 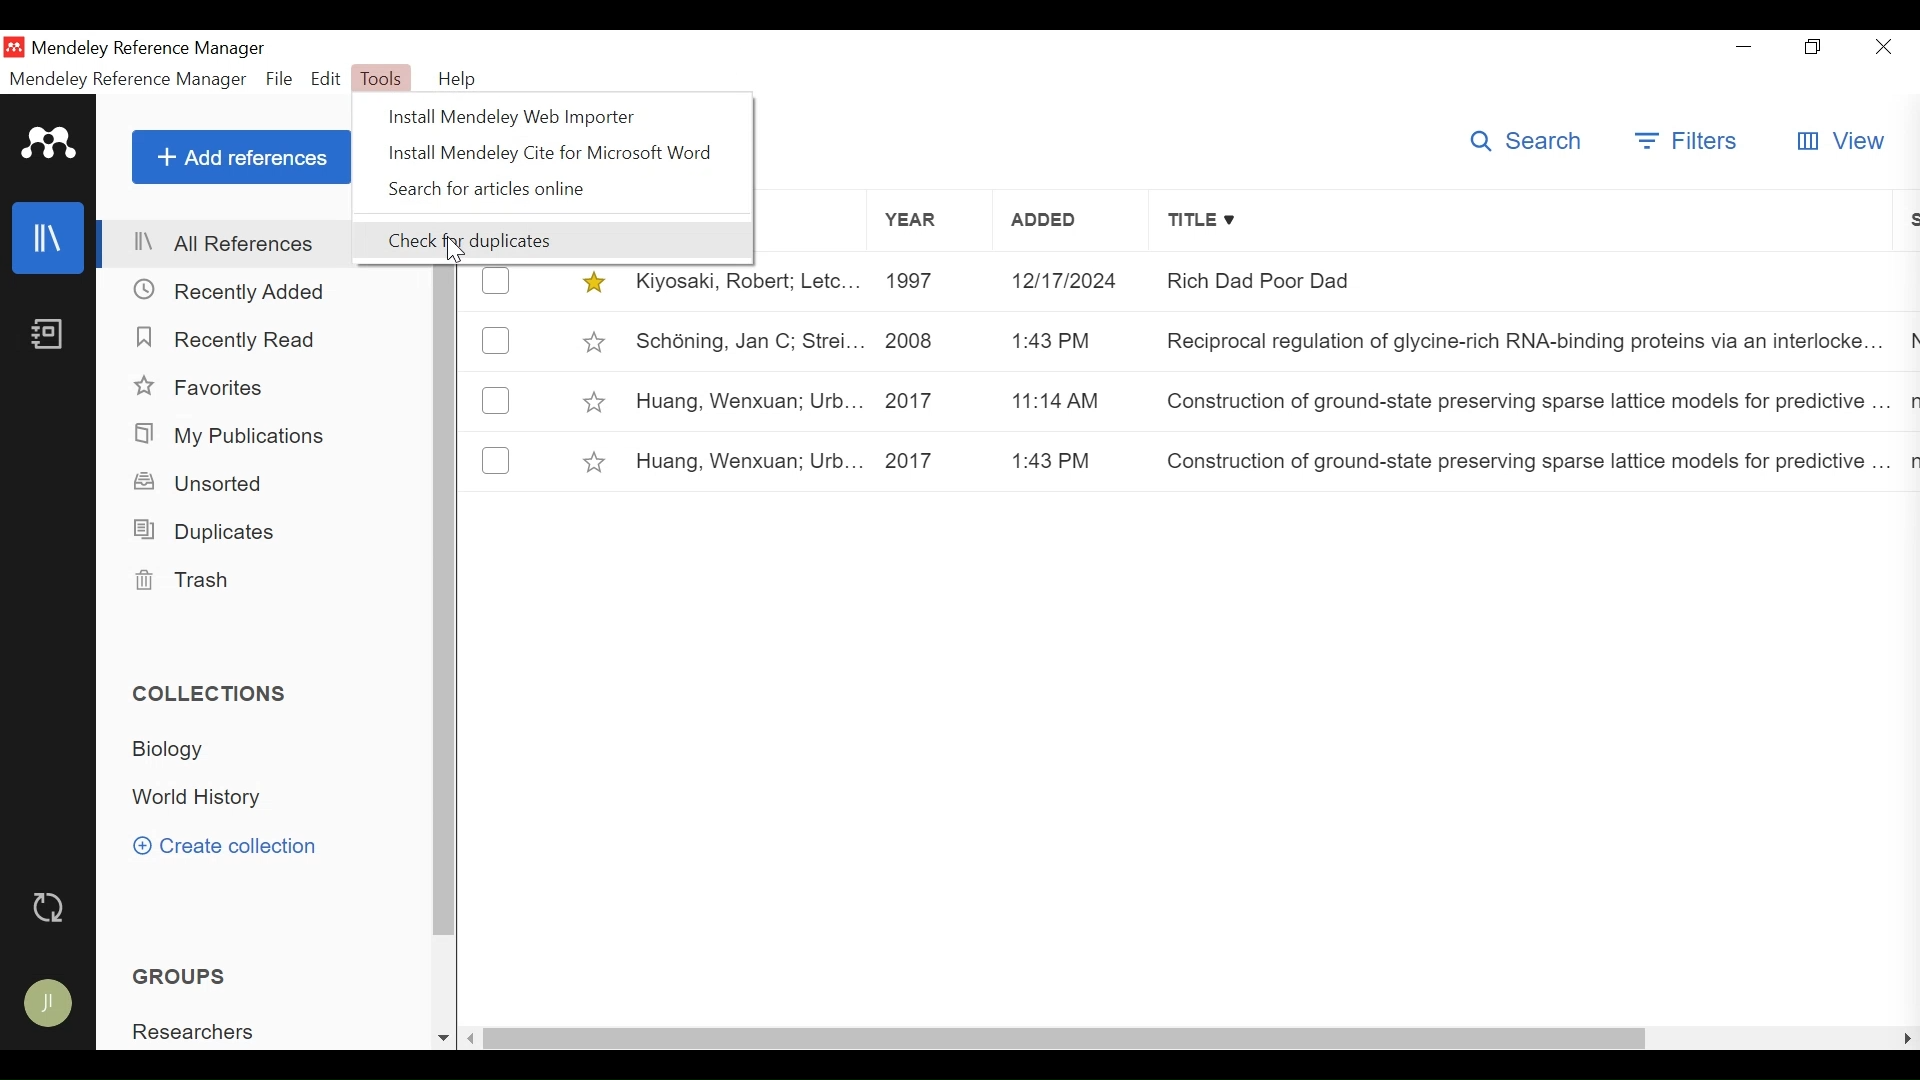 I want to click on Add References, so click(x=243, y=158).